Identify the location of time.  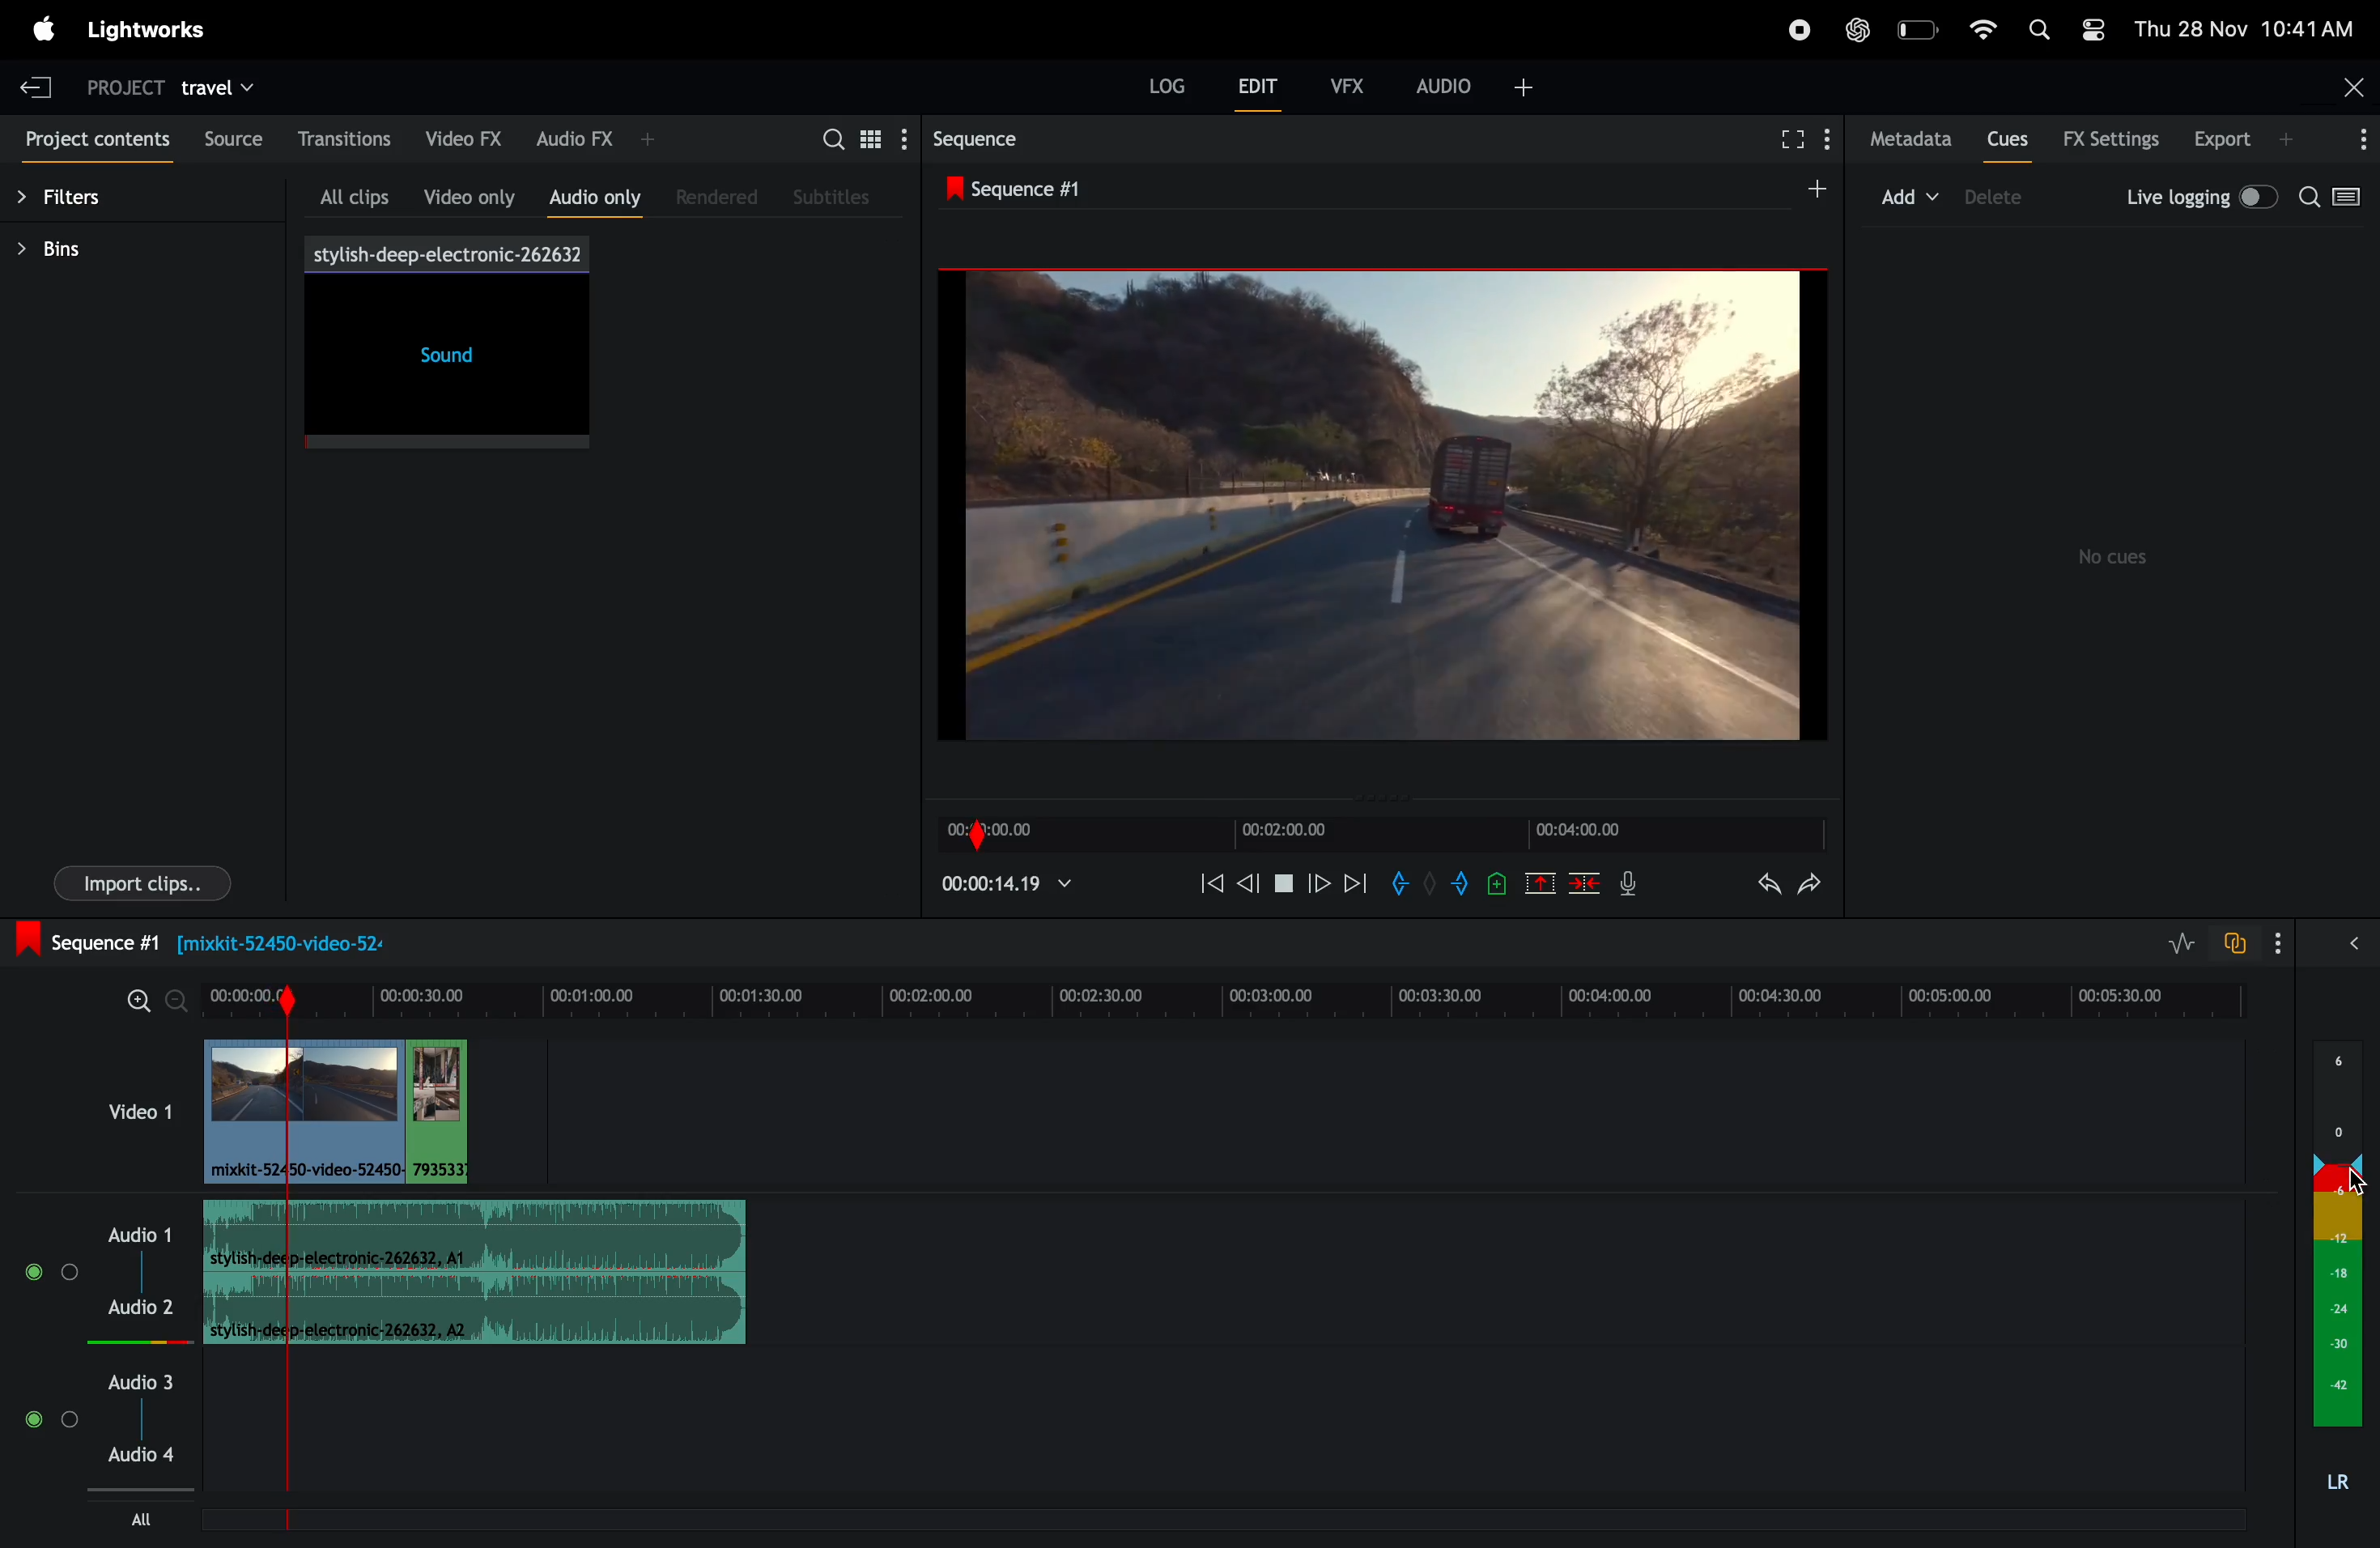
(1011, 830).